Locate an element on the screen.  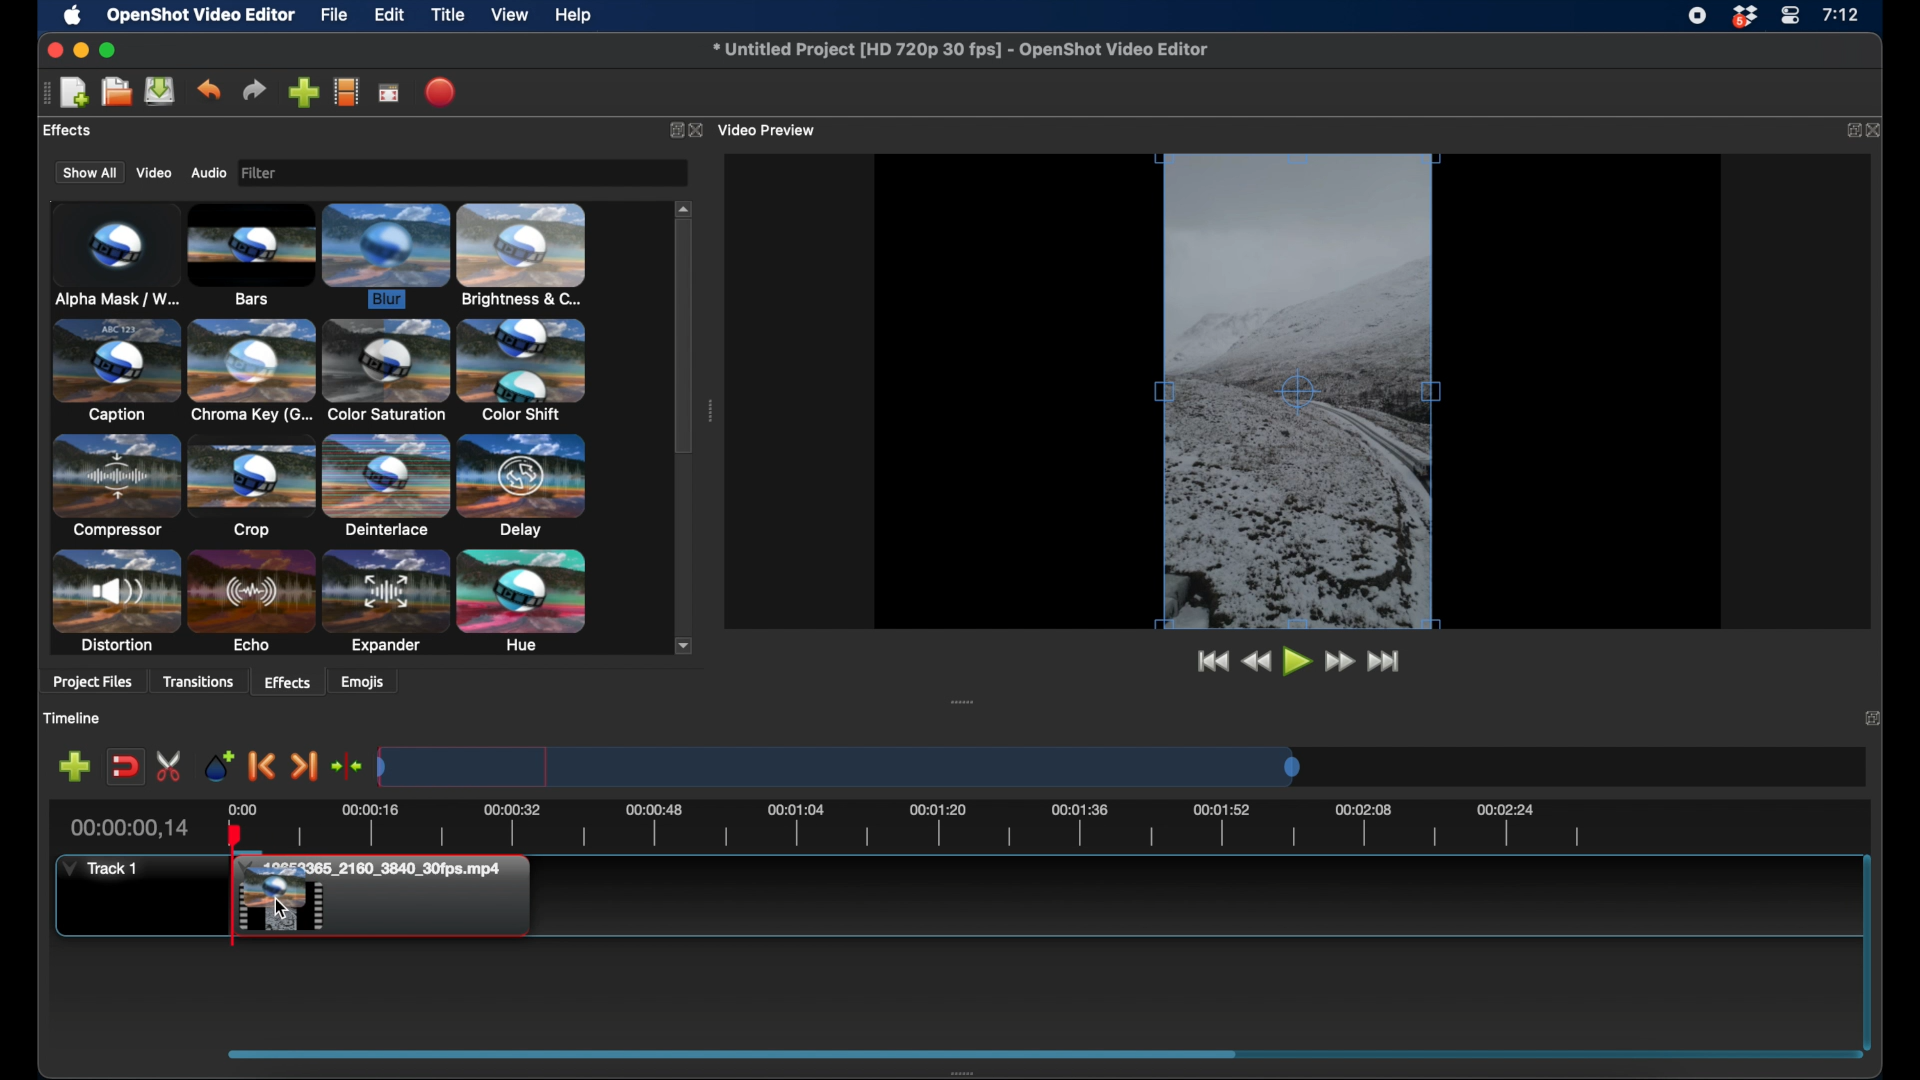
minimize is located at coordinates (80, 51).